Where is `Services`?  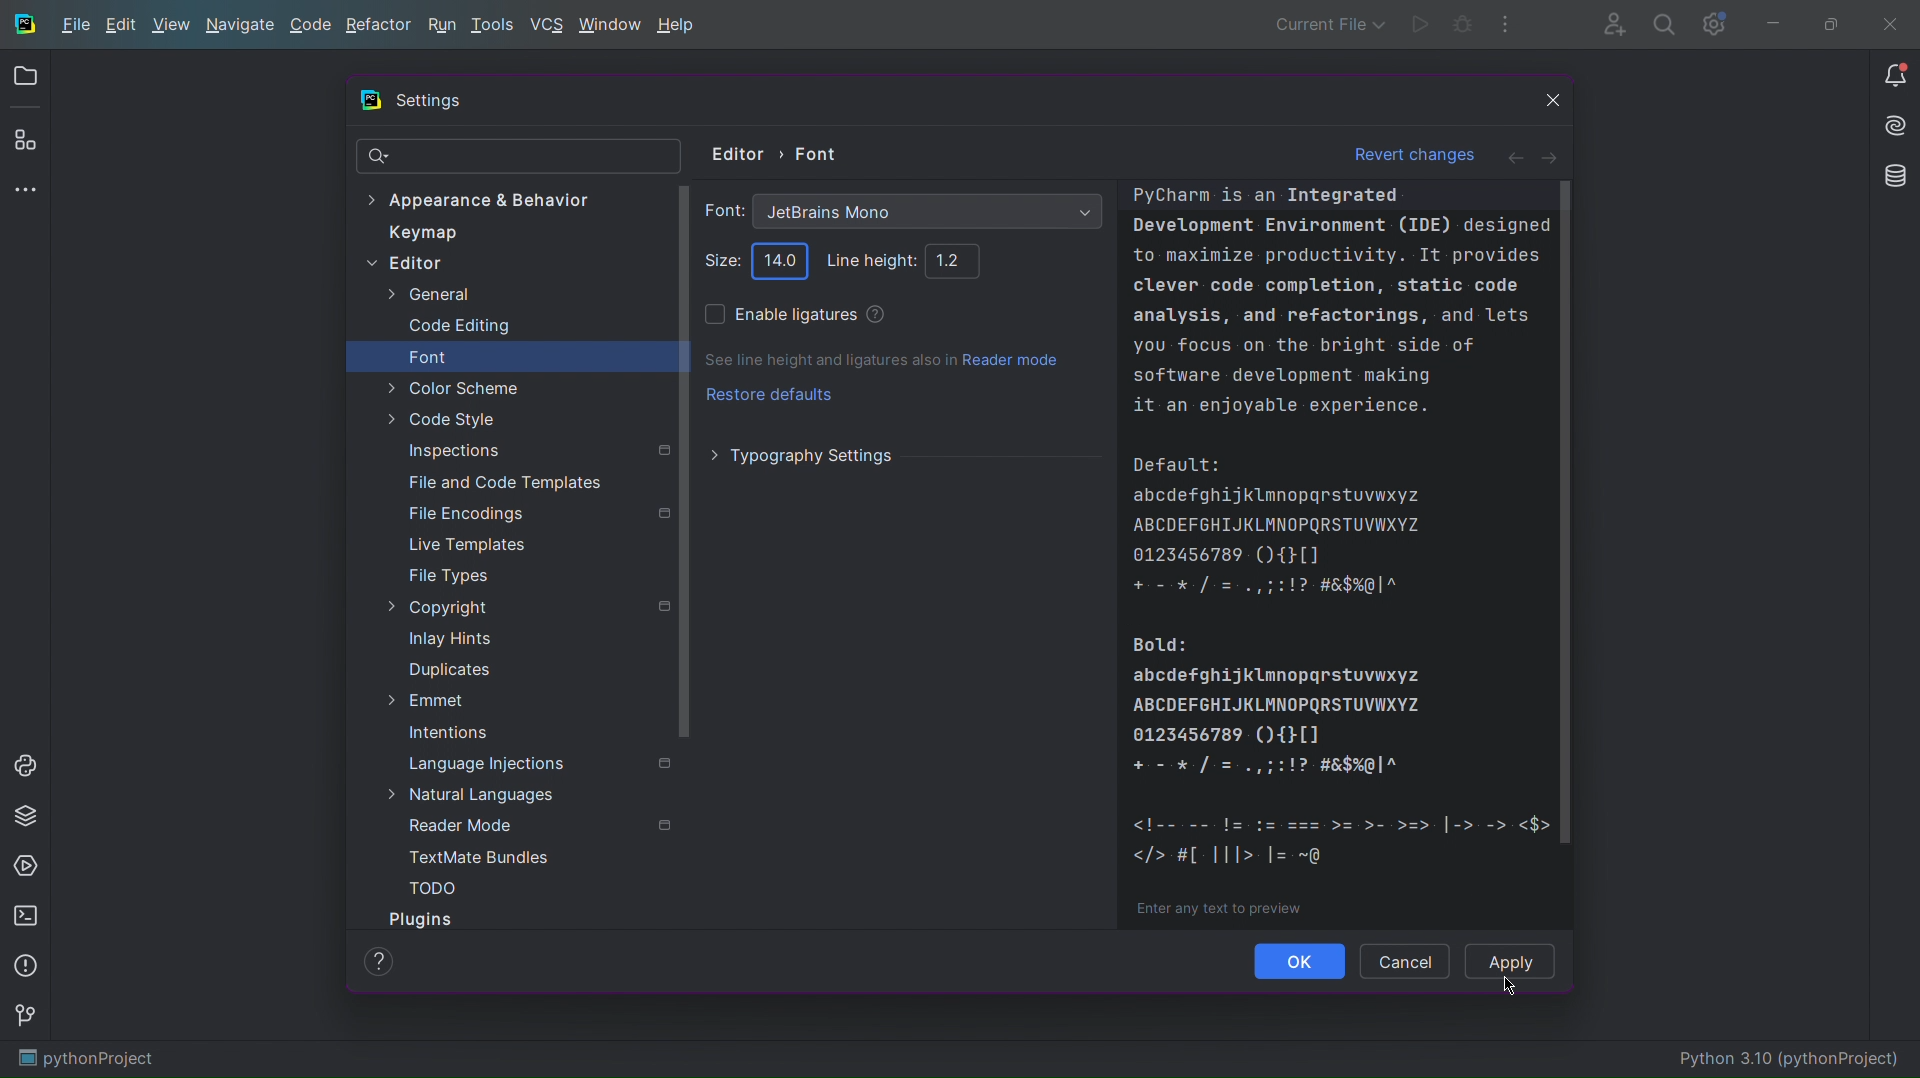
Services is located at coordinates (28, 868).